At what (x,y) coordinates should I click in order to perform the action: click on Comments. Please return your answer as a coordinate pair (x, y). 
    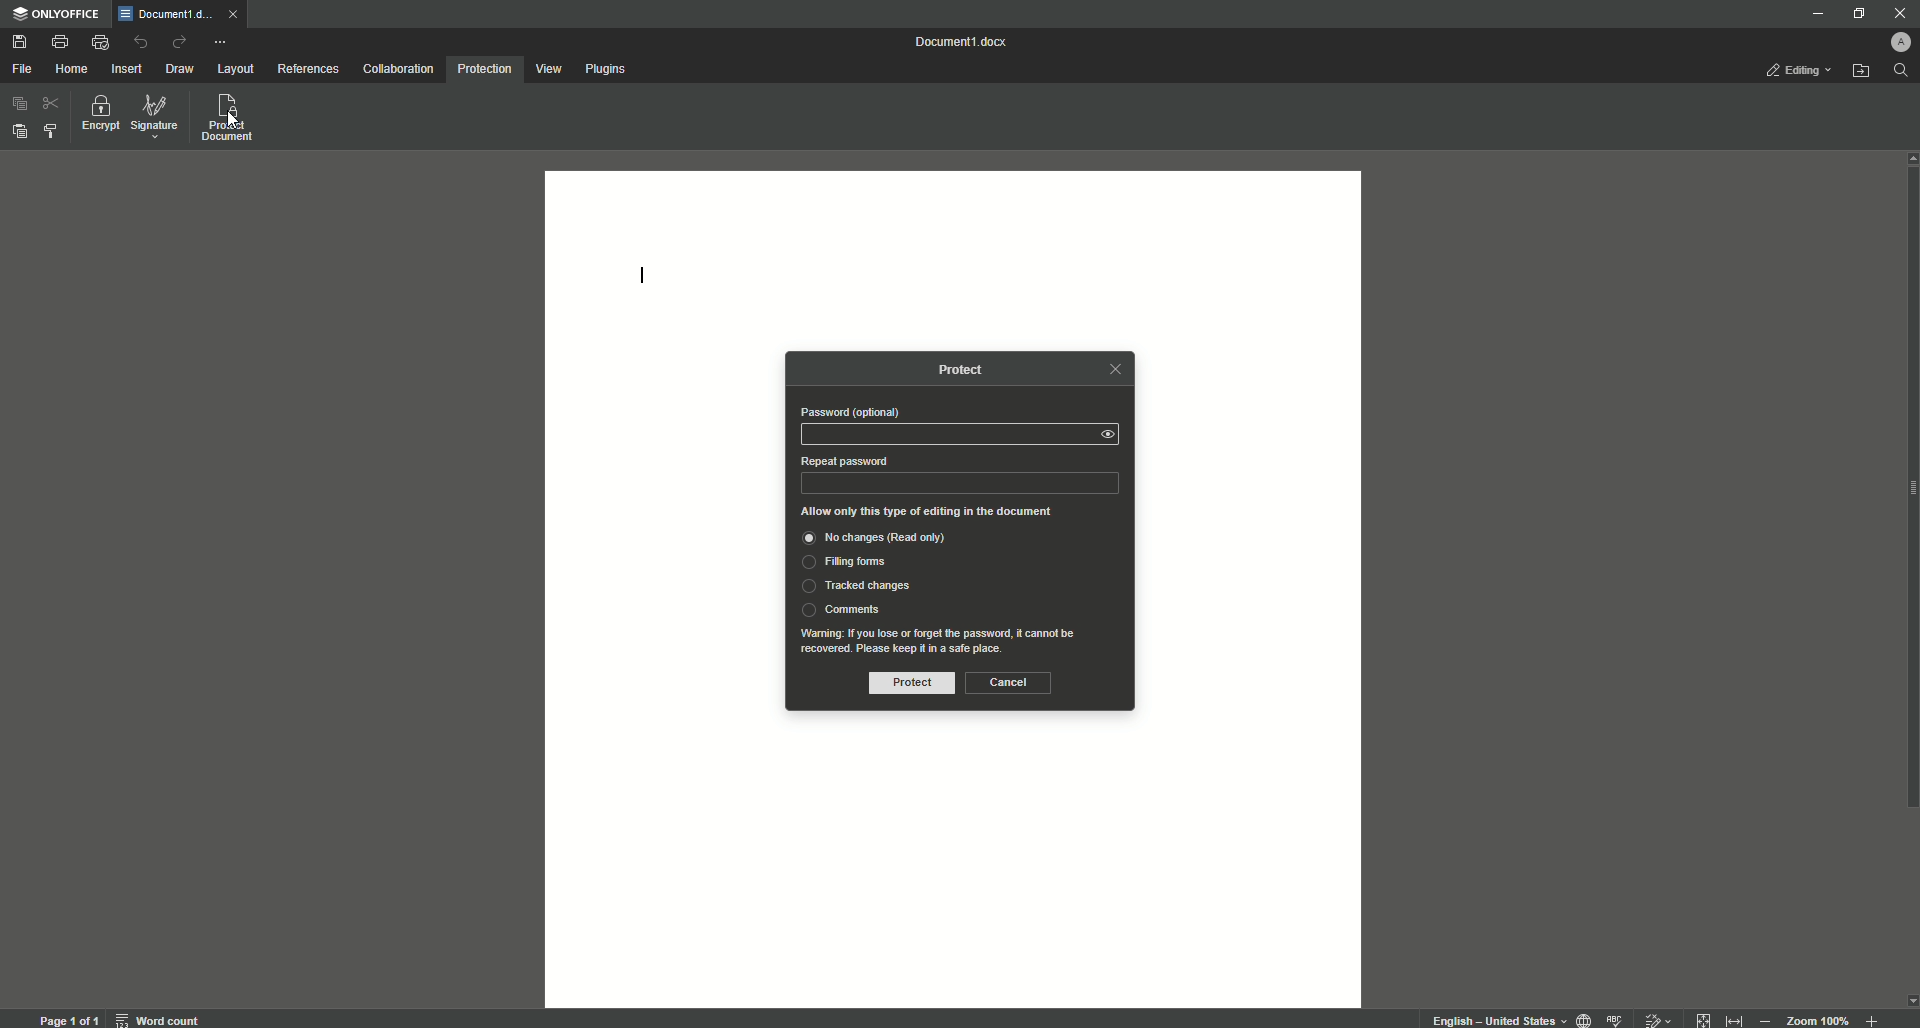
    Looking at the image, I should click on (841, 609).